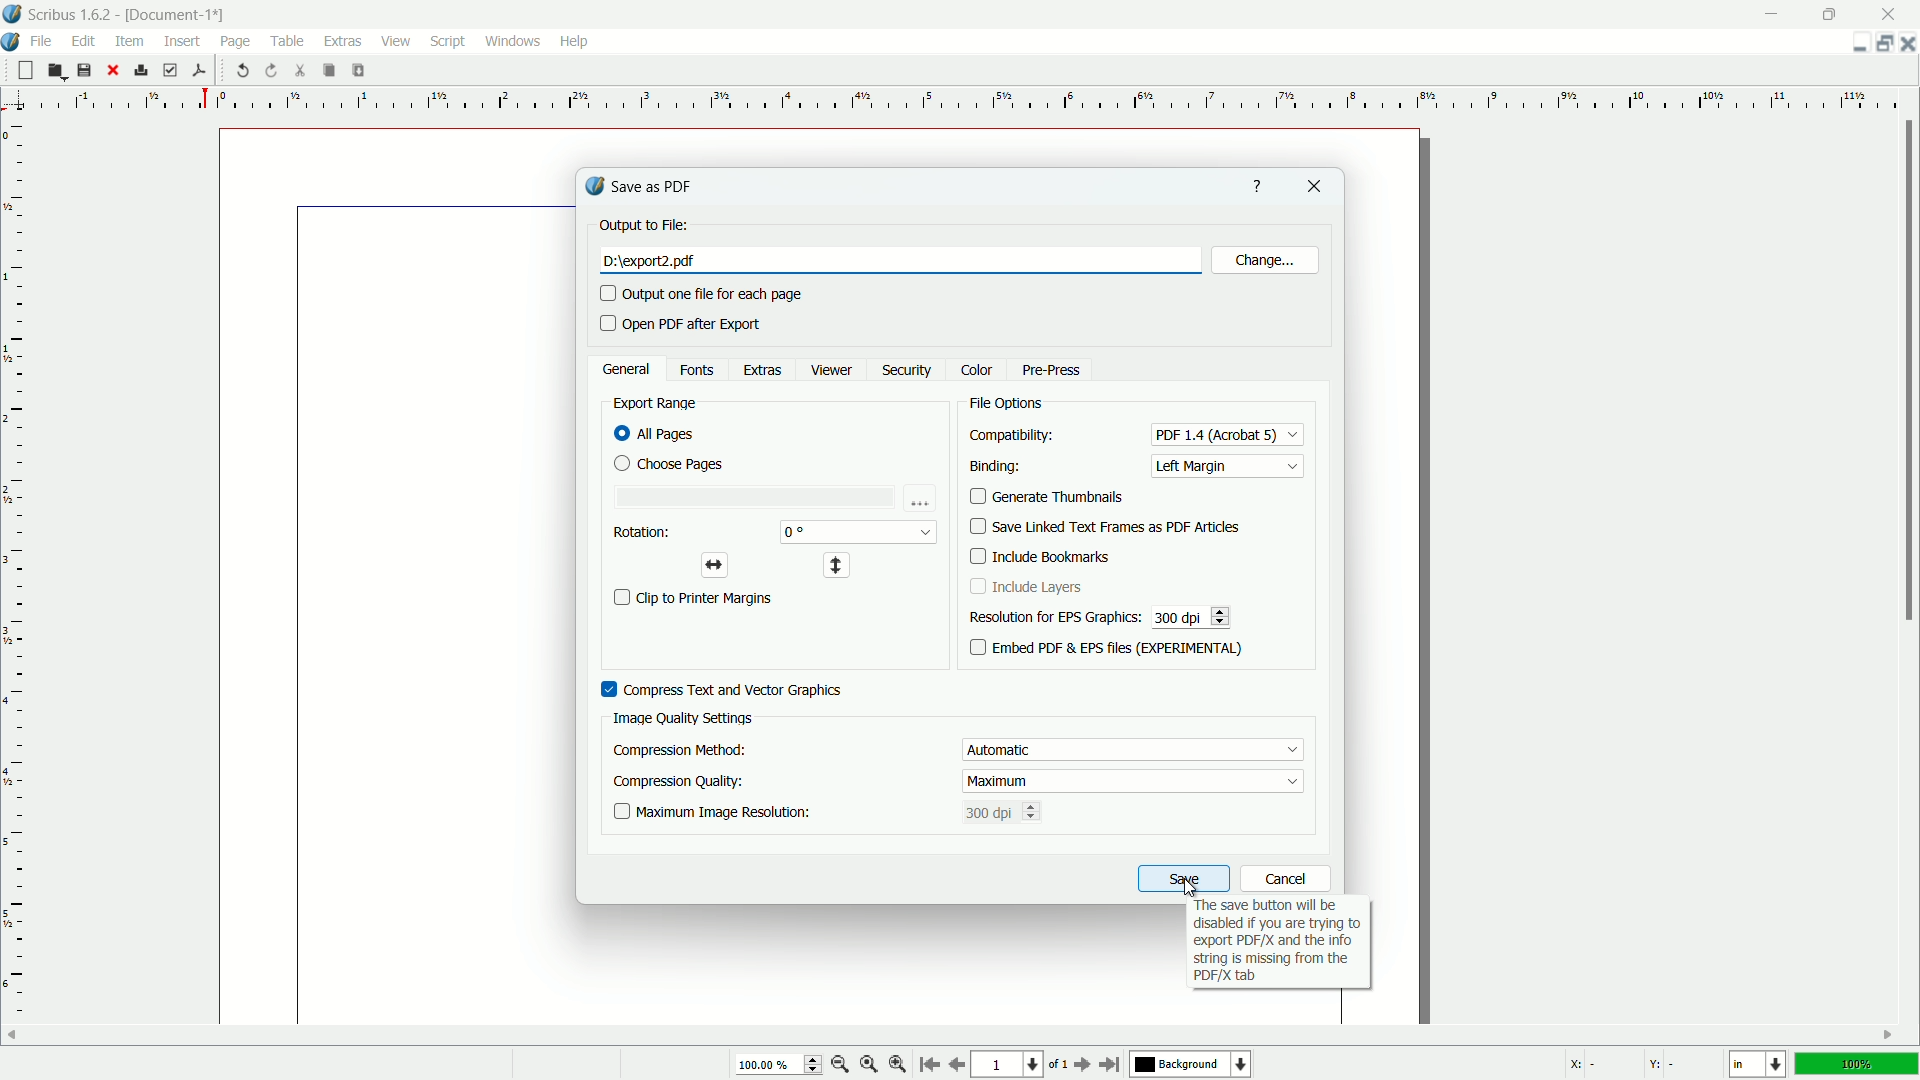  I want to click on cursor, so click(1184, 893).